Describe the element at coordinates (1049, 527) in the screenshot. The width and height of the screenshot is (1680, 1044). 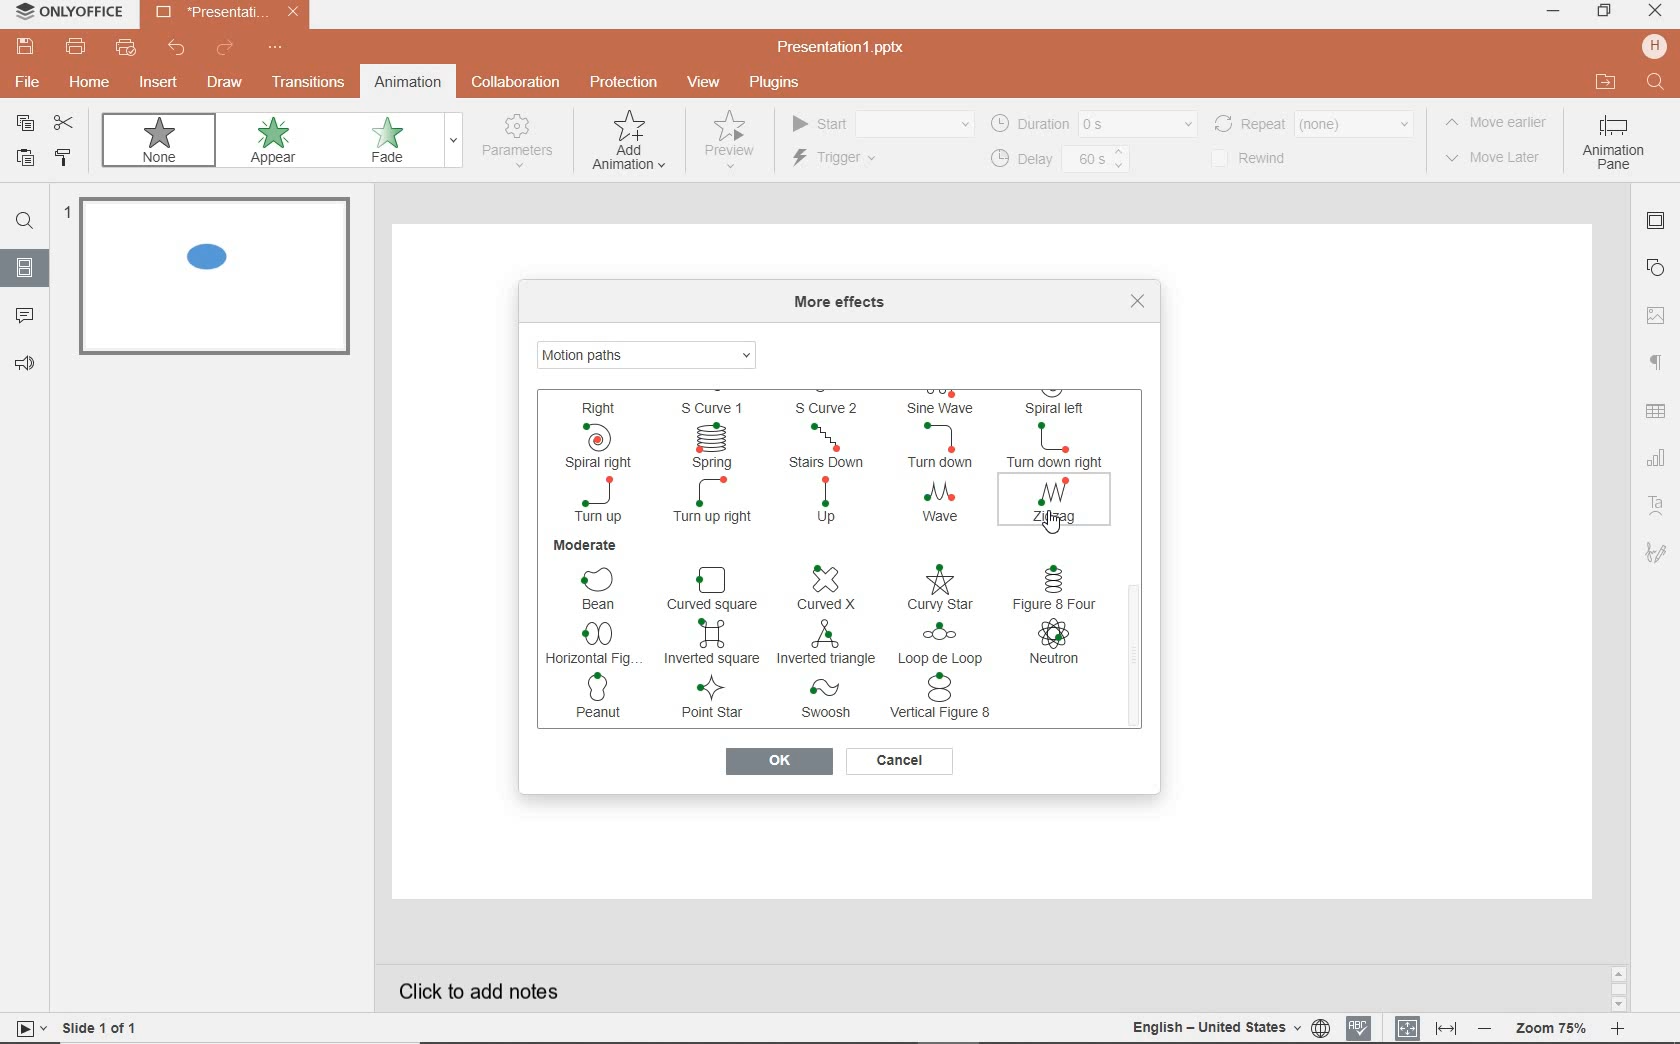
I see `mouse ppointer` at that location.